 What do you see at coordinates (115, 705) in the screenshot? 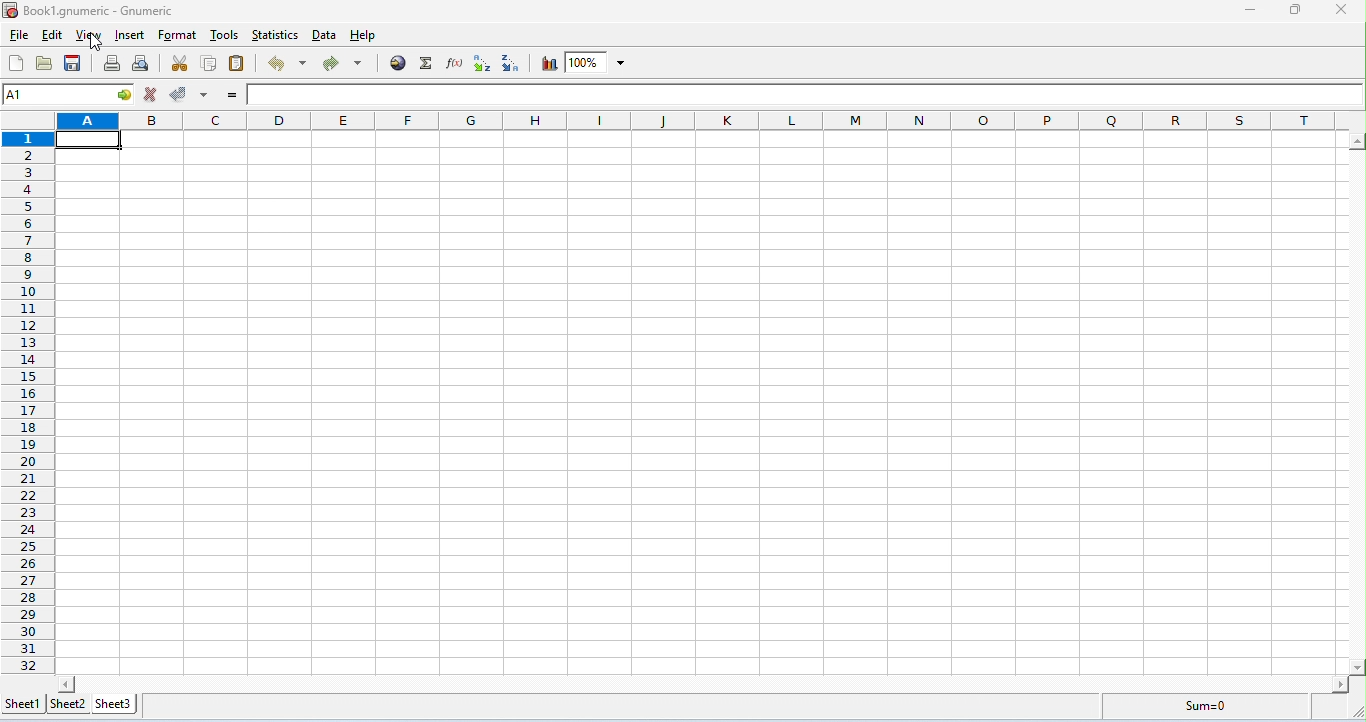
I see `sheet3` at bounding box center [115, 705].